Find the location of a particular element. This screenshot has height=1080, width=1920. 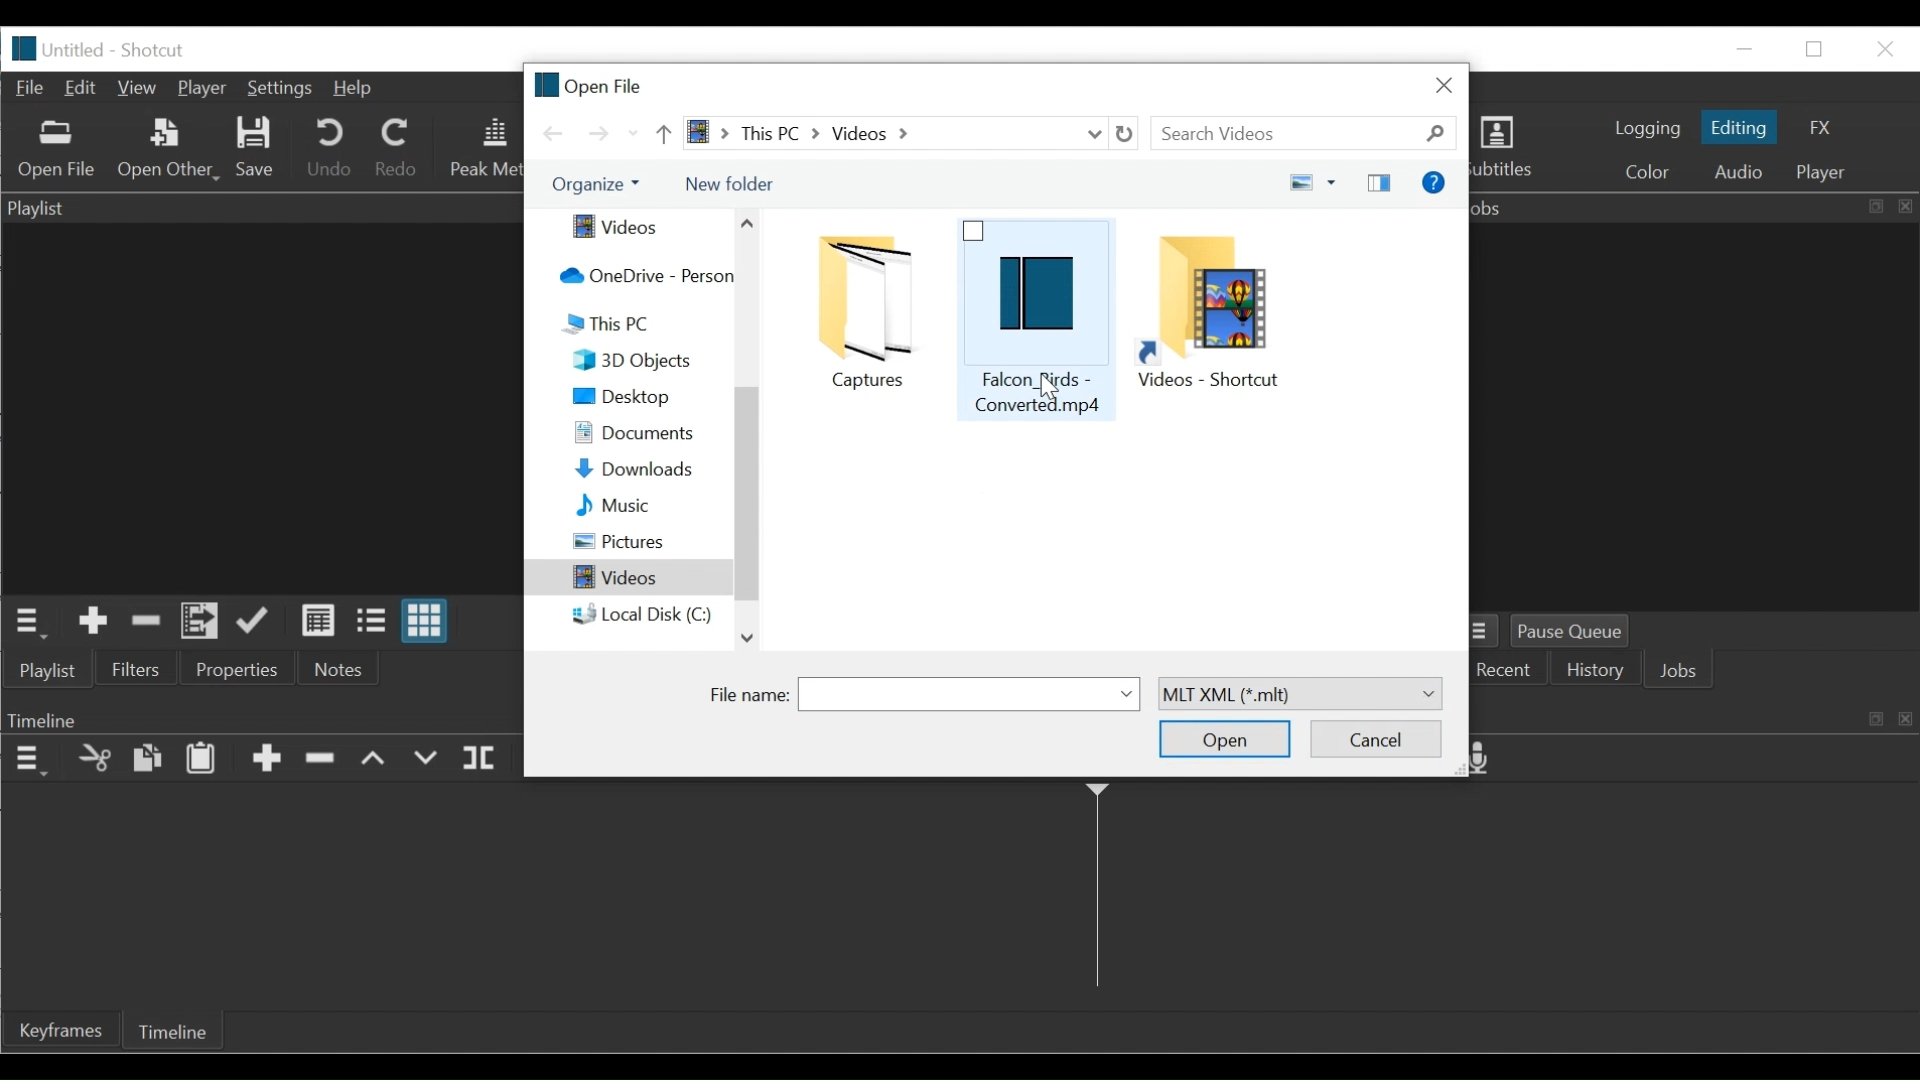

Remove cut is located at coordinates (142, 622).